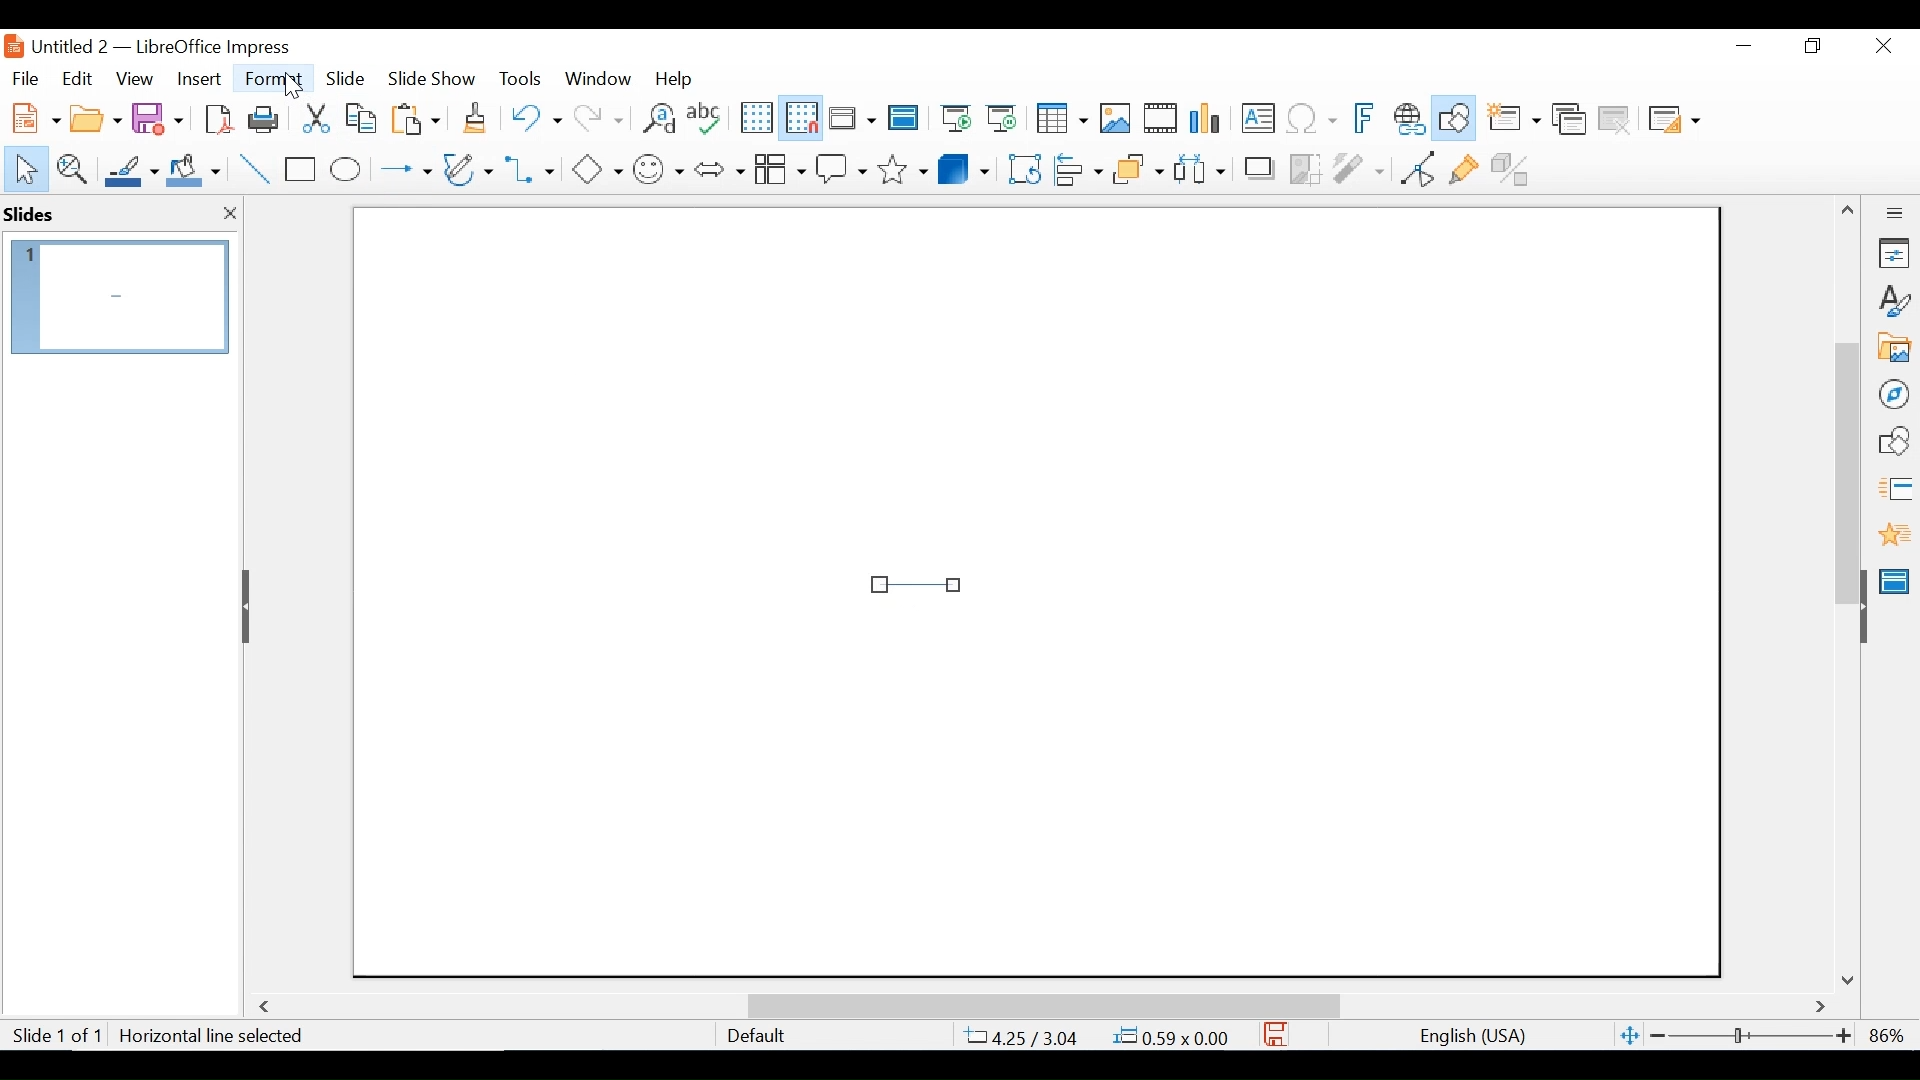  I want to click on Ellipse, so click(345, 170).